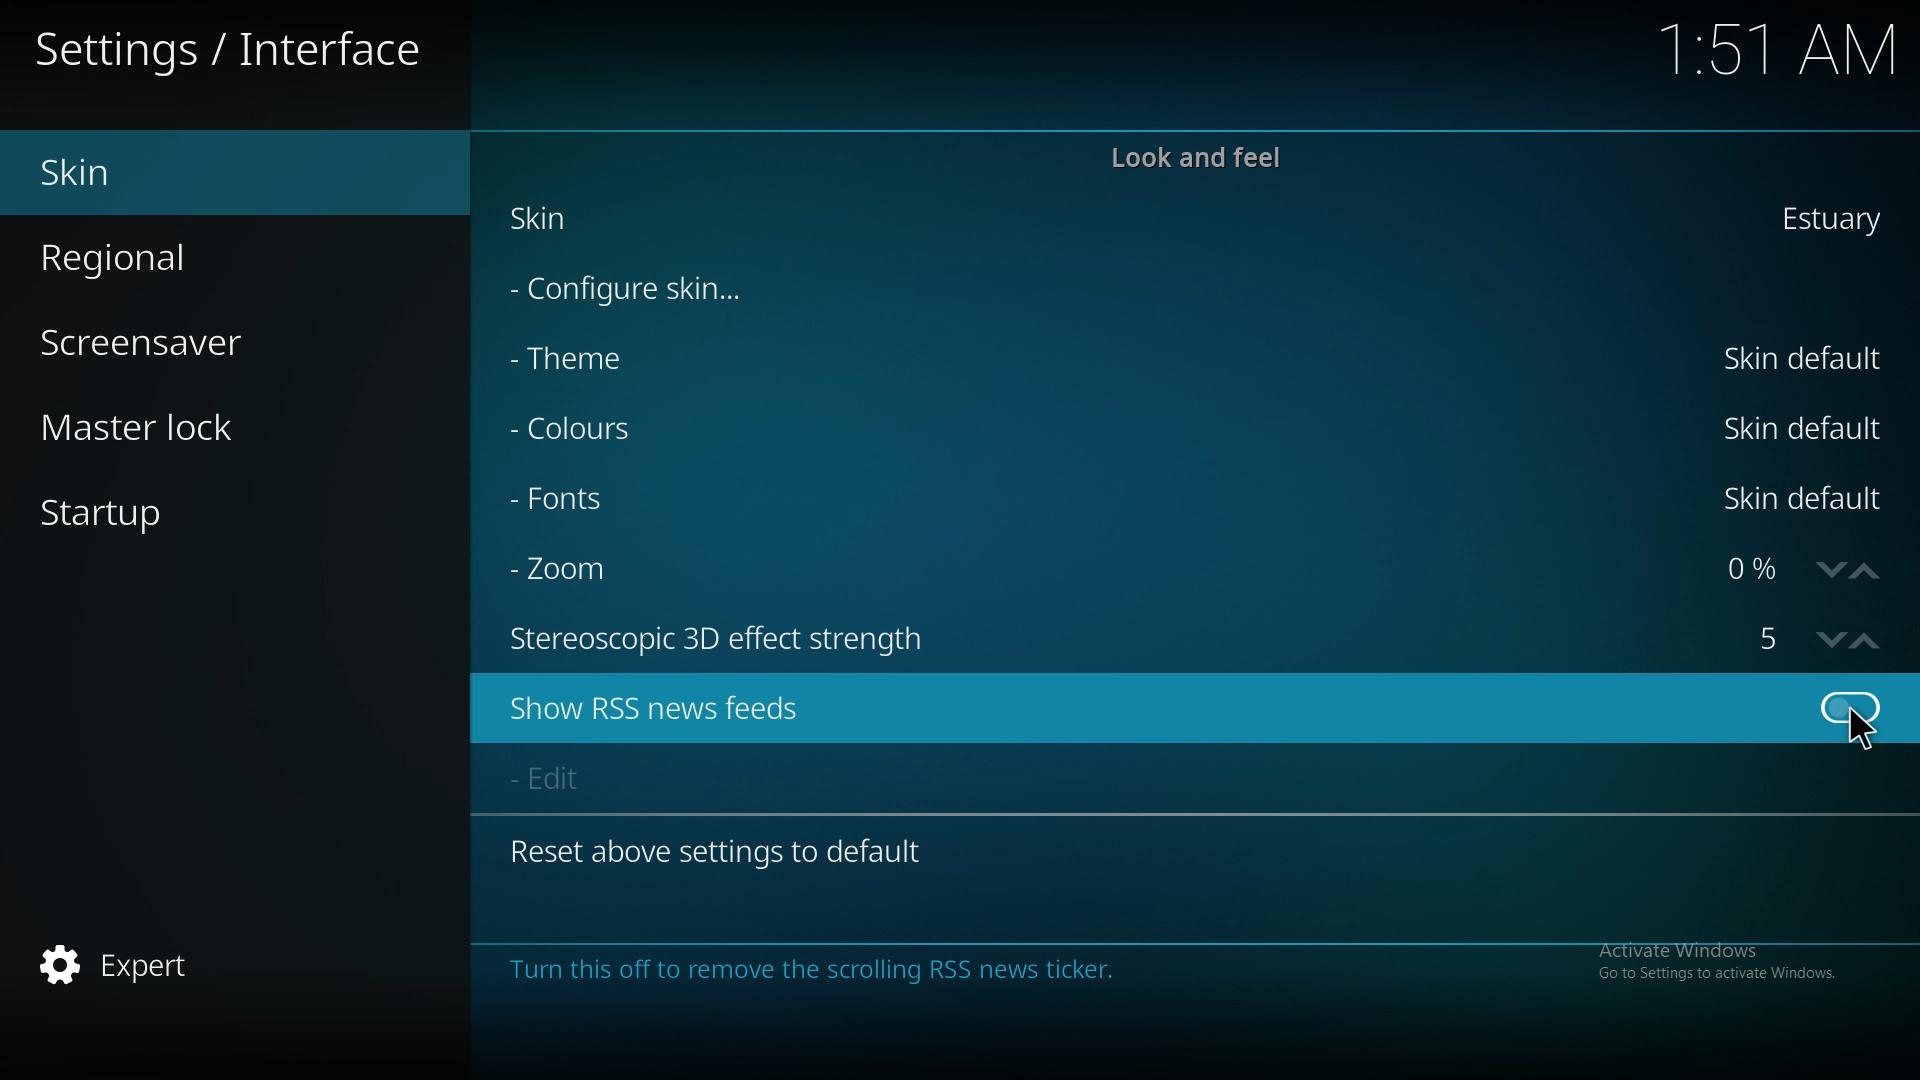 Image resolution: width=1920 pixels, height=1080 pixels. What do you see at coordinates (565, 782) in the screenshot?
I see `edit` at bounding box center [565, 782].